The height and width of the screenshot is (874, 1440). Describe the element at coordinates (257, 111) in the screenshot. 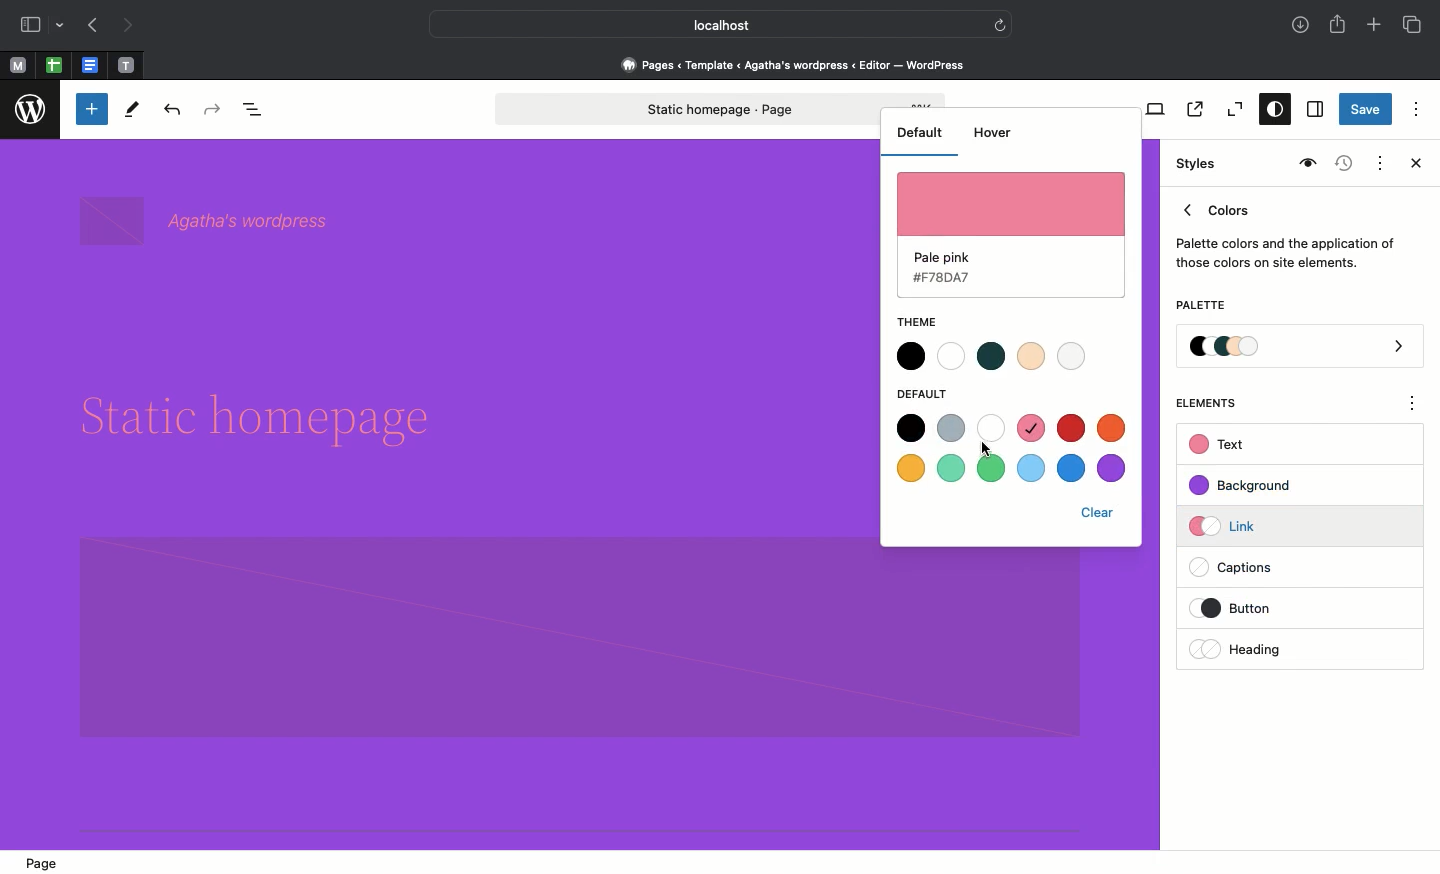

I see `Document overview` at that location.